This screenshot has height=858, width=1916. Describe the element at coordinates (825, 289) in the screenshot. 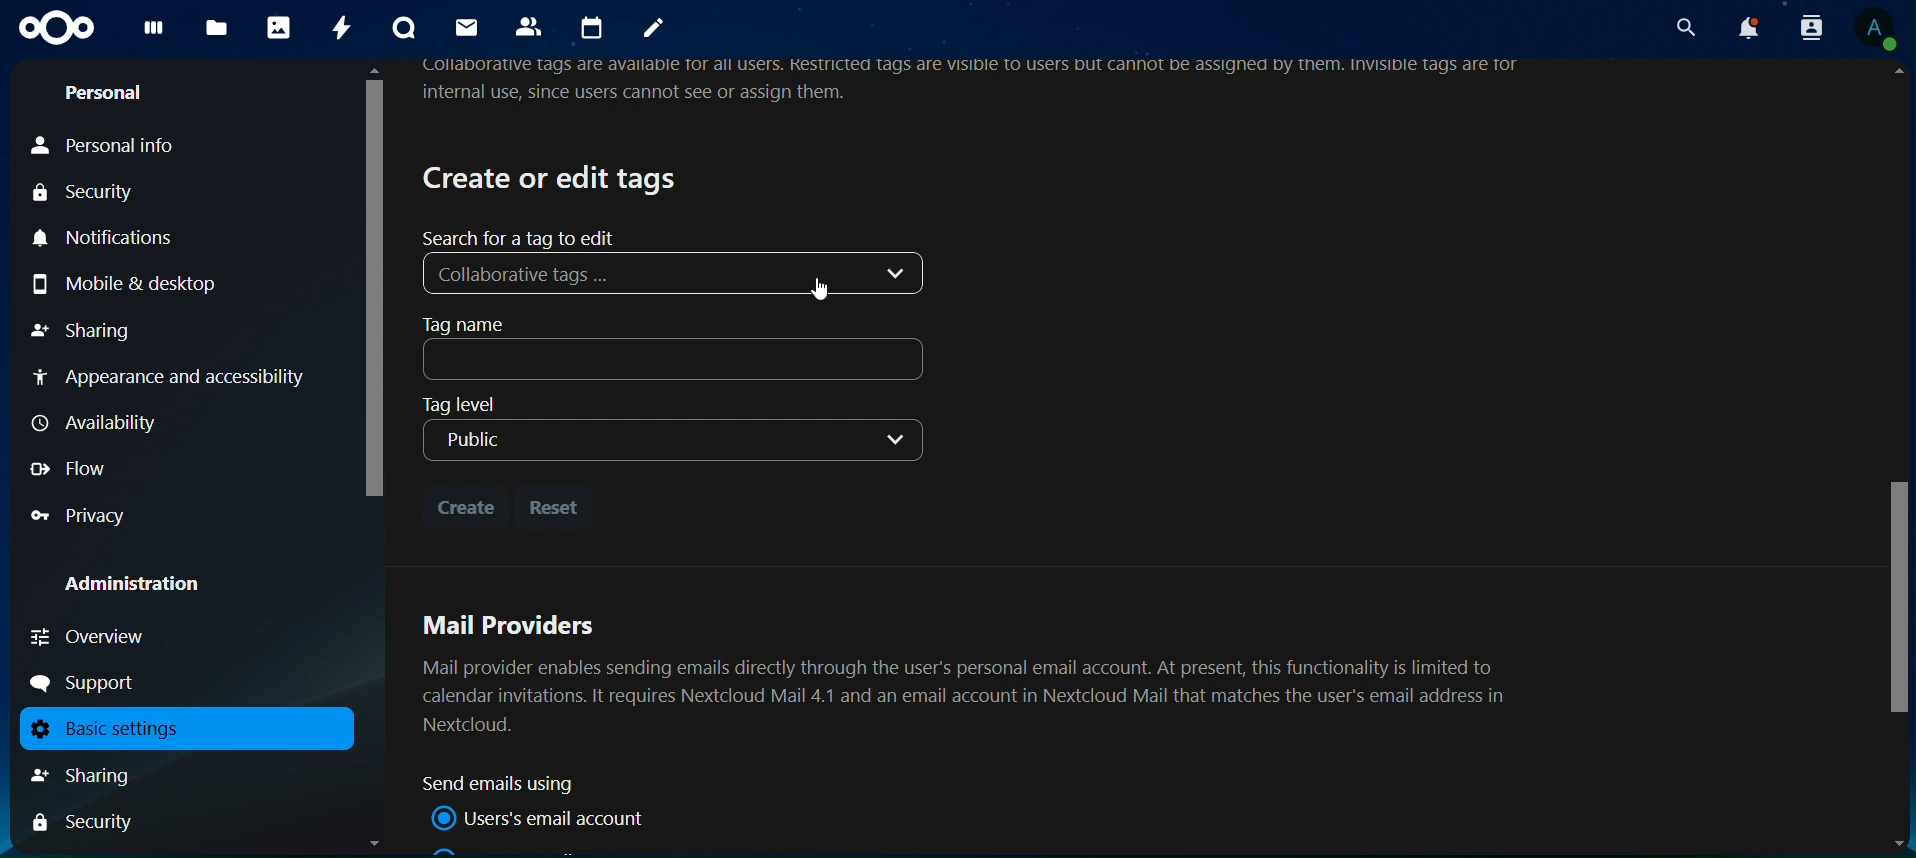

I see `Cursor` at that location.